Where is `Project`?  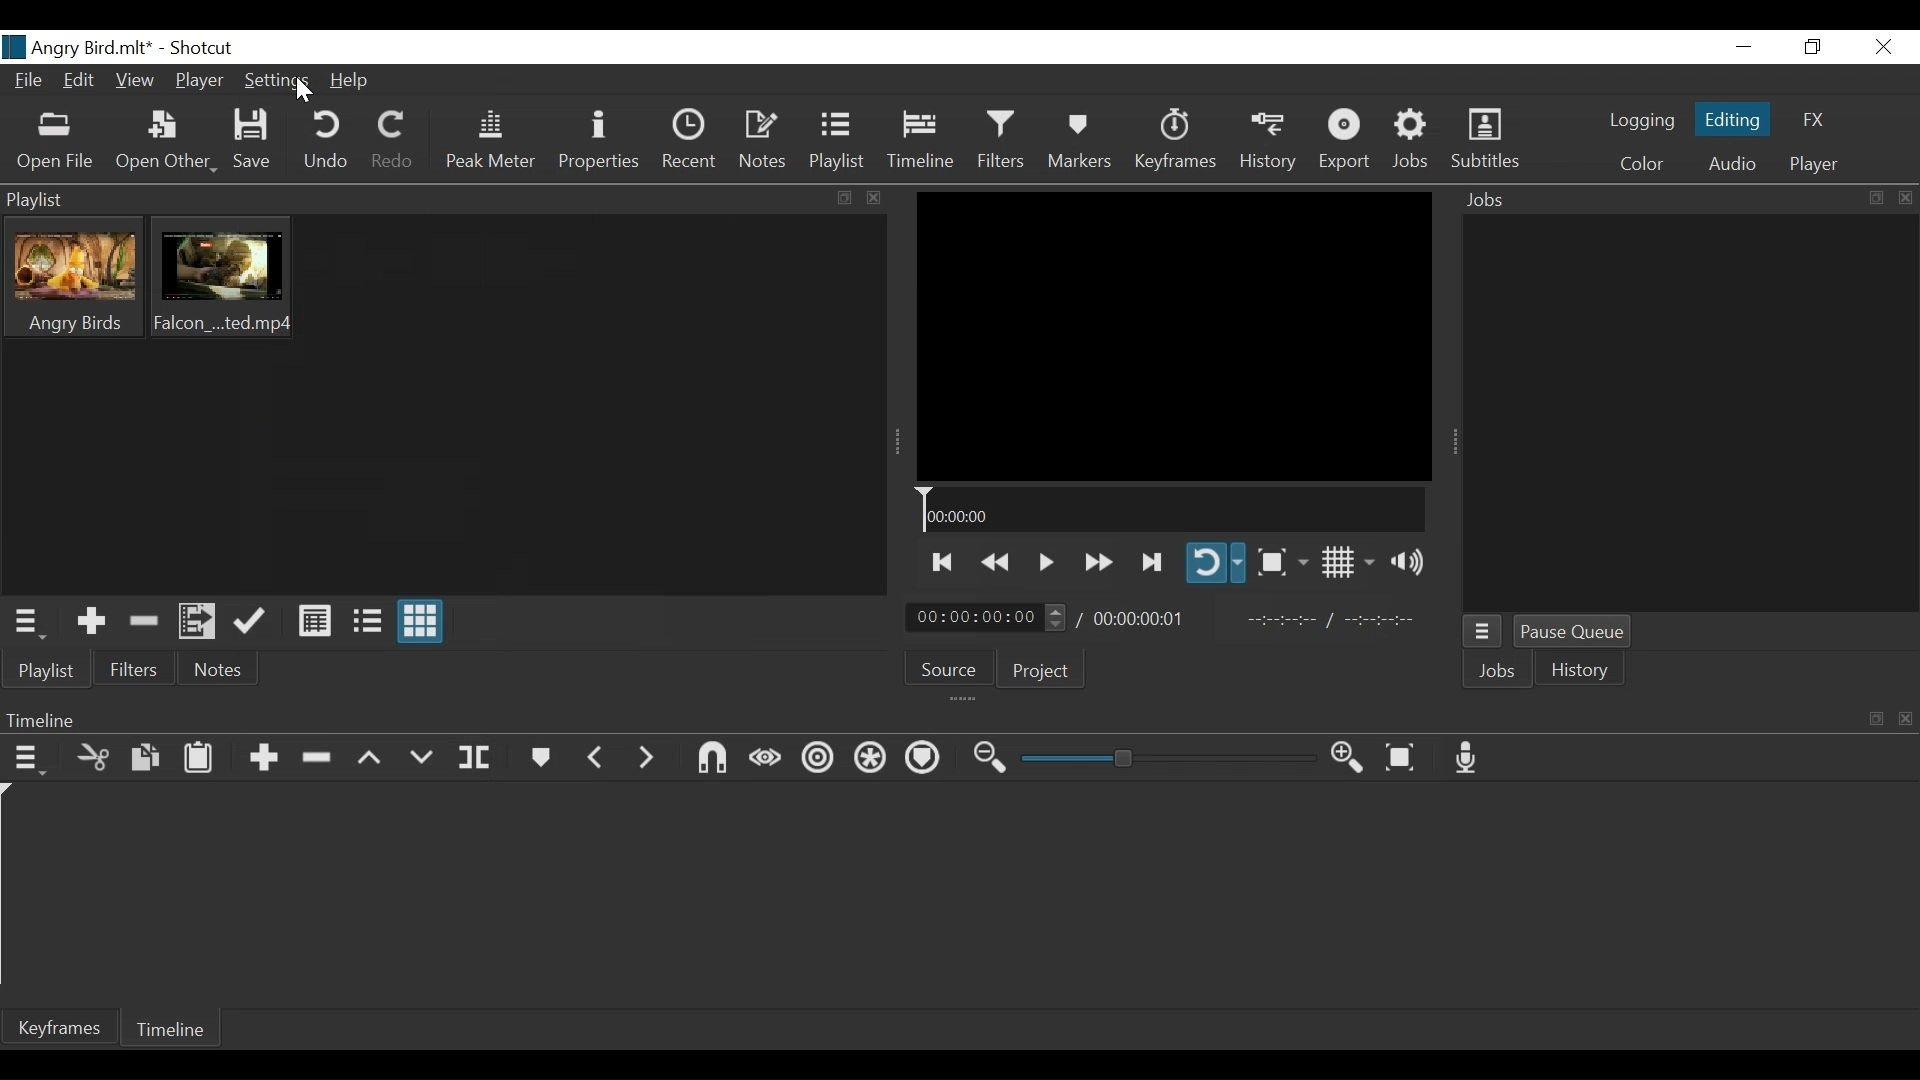 Project is located at coordinates (1041, 671).